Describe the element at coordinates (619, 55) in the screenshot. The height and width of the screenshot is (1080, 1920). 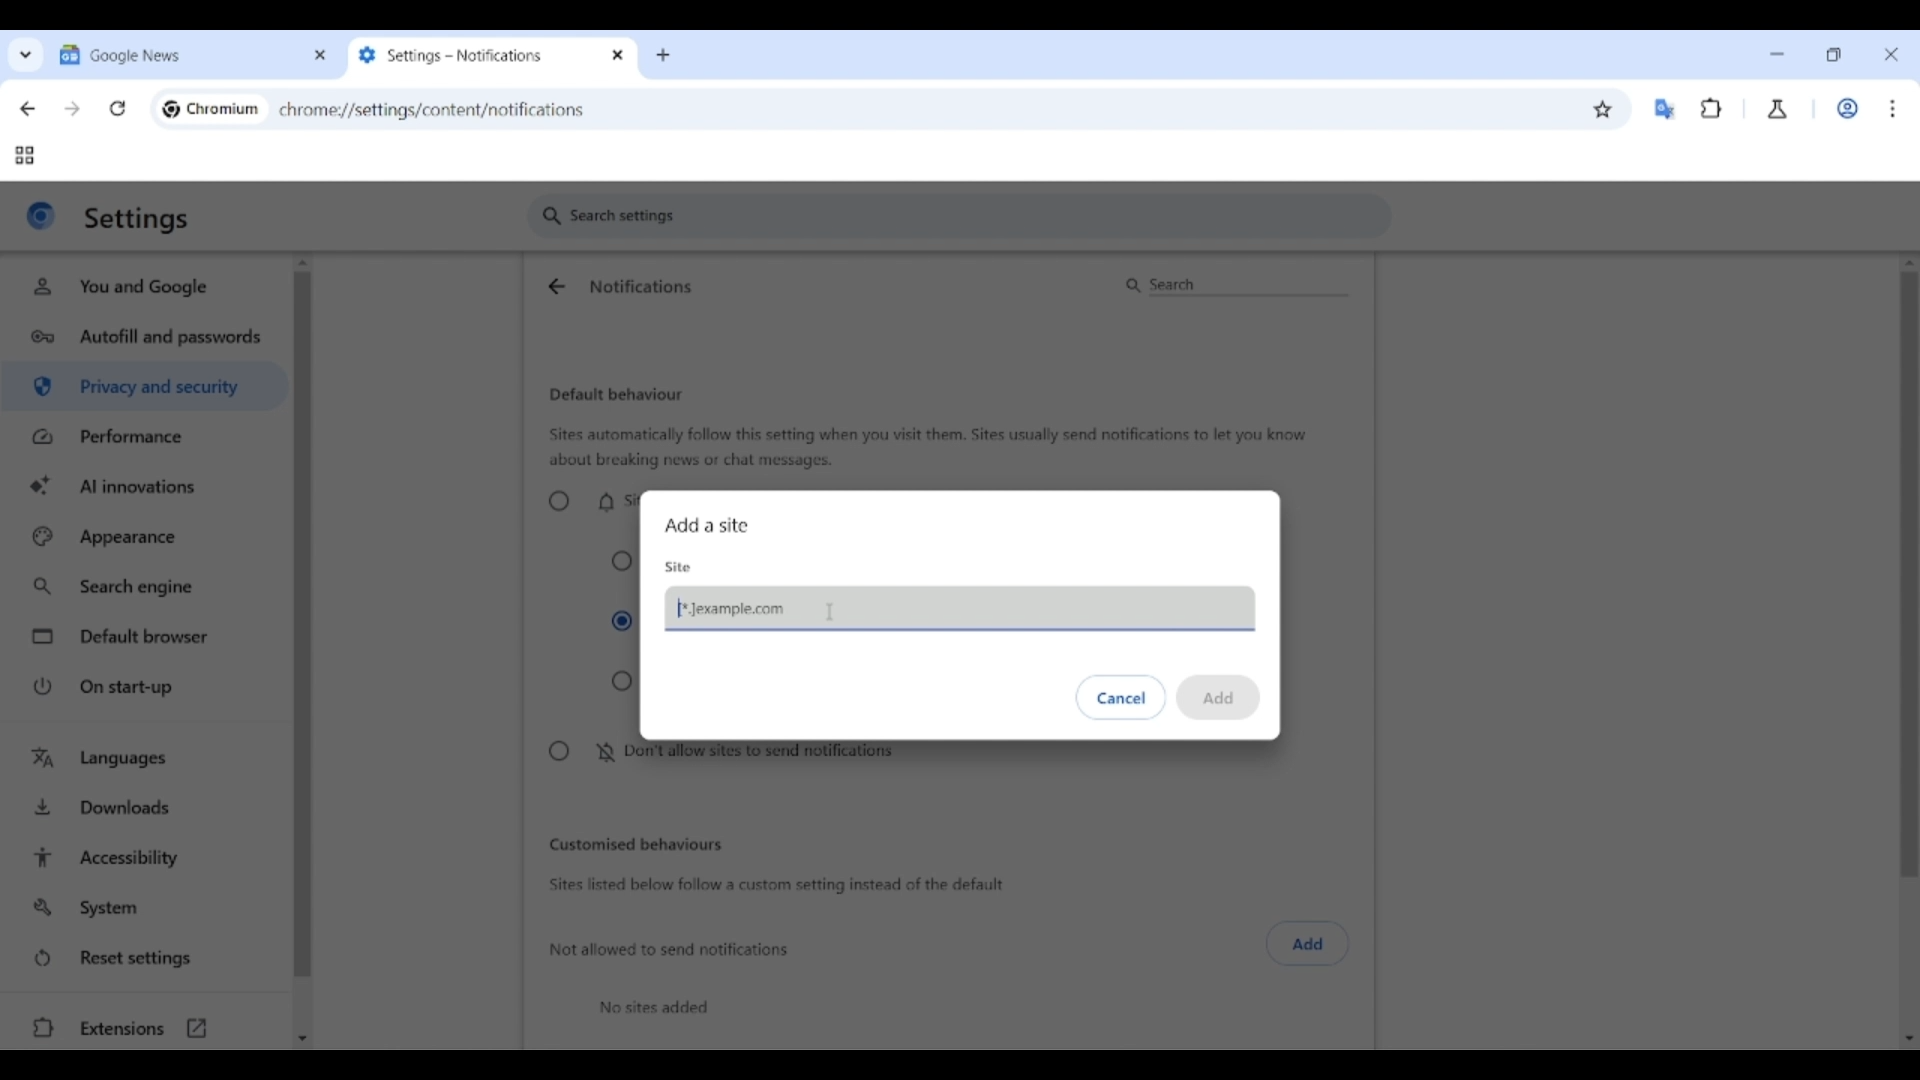
I see `Close tab 2` at that location.